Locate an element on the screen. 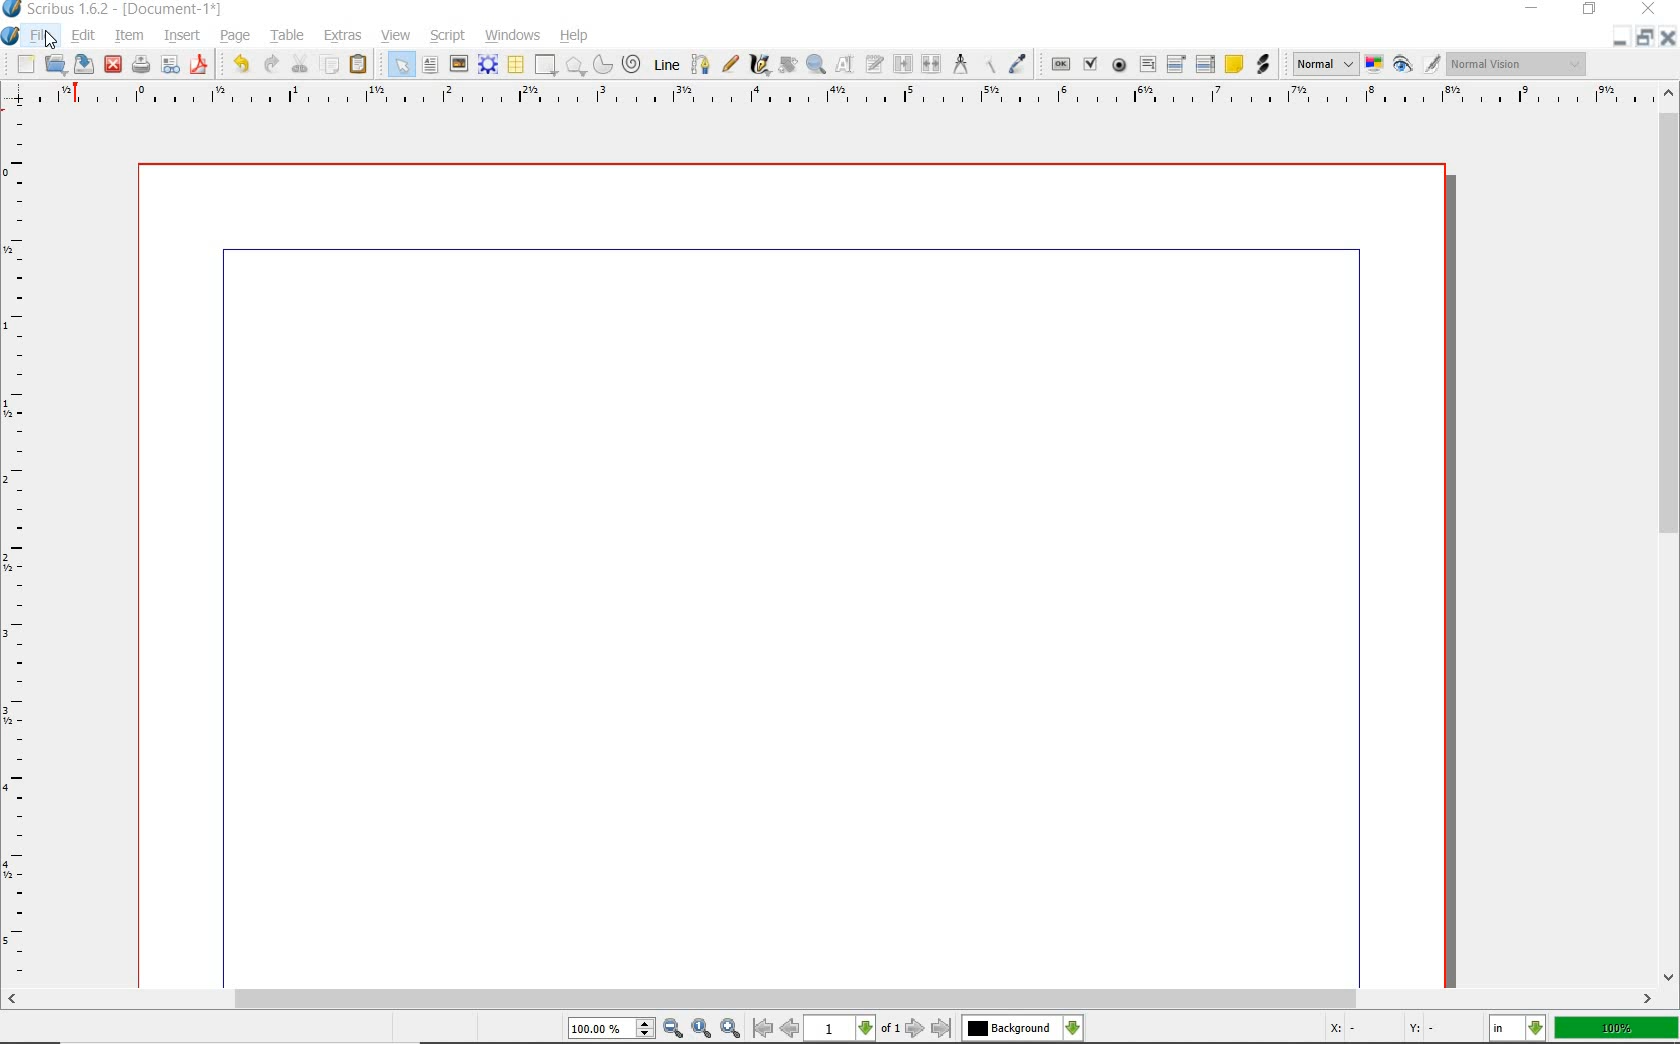  visual appearance of the display is located at coordinates (1517, 66).